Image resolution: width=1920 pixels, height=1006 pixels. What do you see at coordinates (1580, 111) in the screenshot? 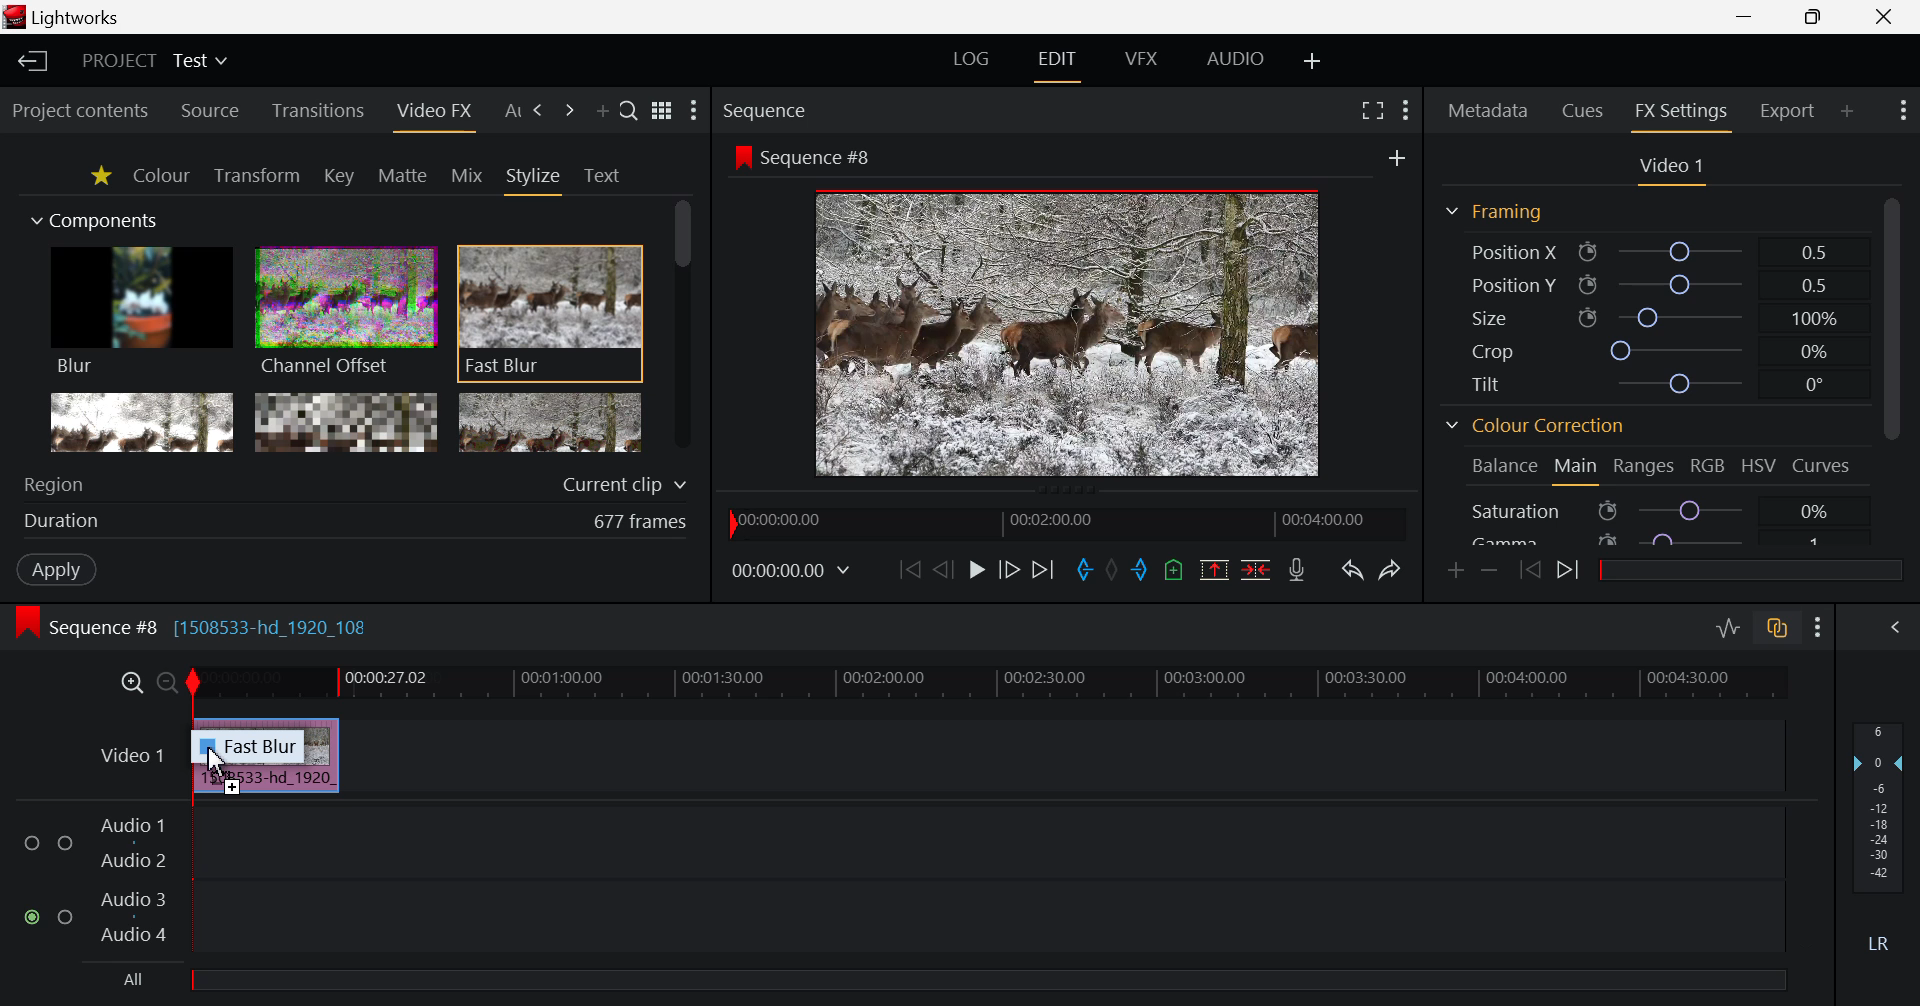
I see `Cues` at bounding box center [1580, 111].